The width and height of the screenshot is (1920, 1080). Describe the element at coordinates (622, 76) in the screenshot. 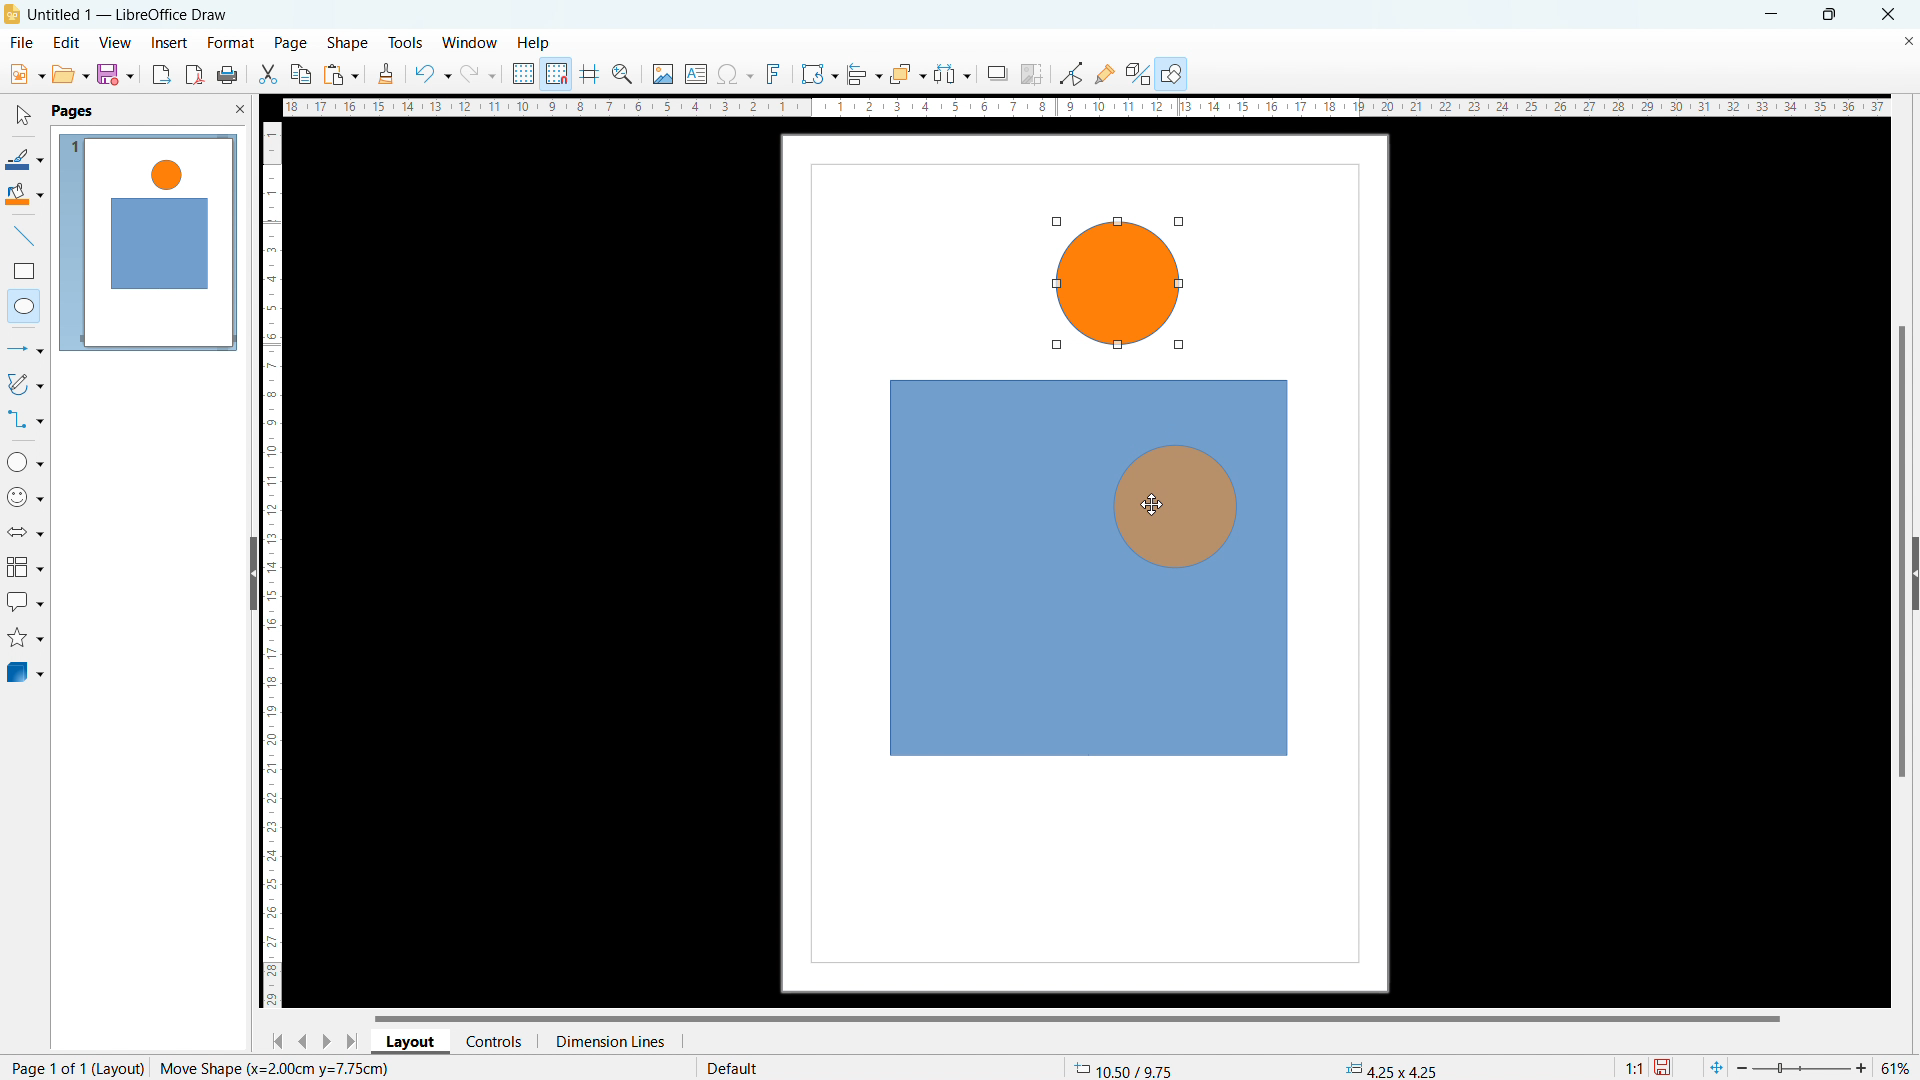

I see `zoom and pan` at that location.